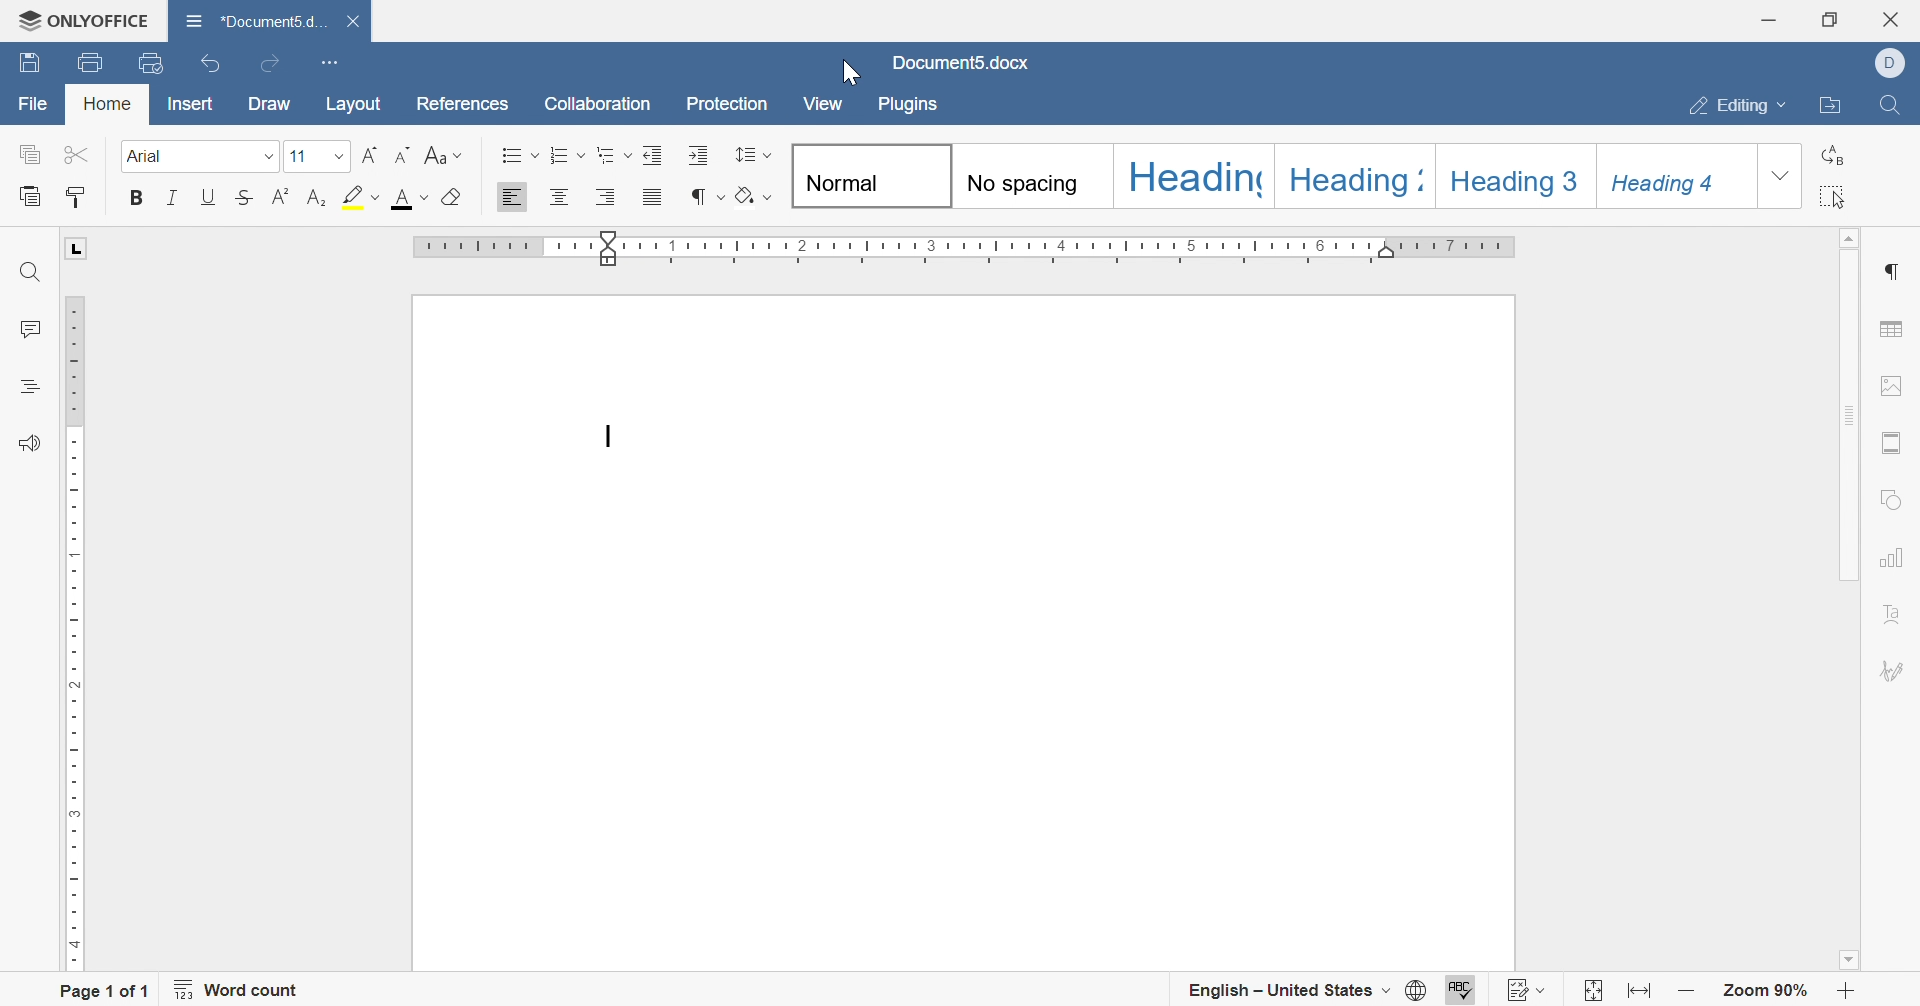 The width and height of the screenshot is (1920, 1006). I want to click on increment font size, so click(370, 153).